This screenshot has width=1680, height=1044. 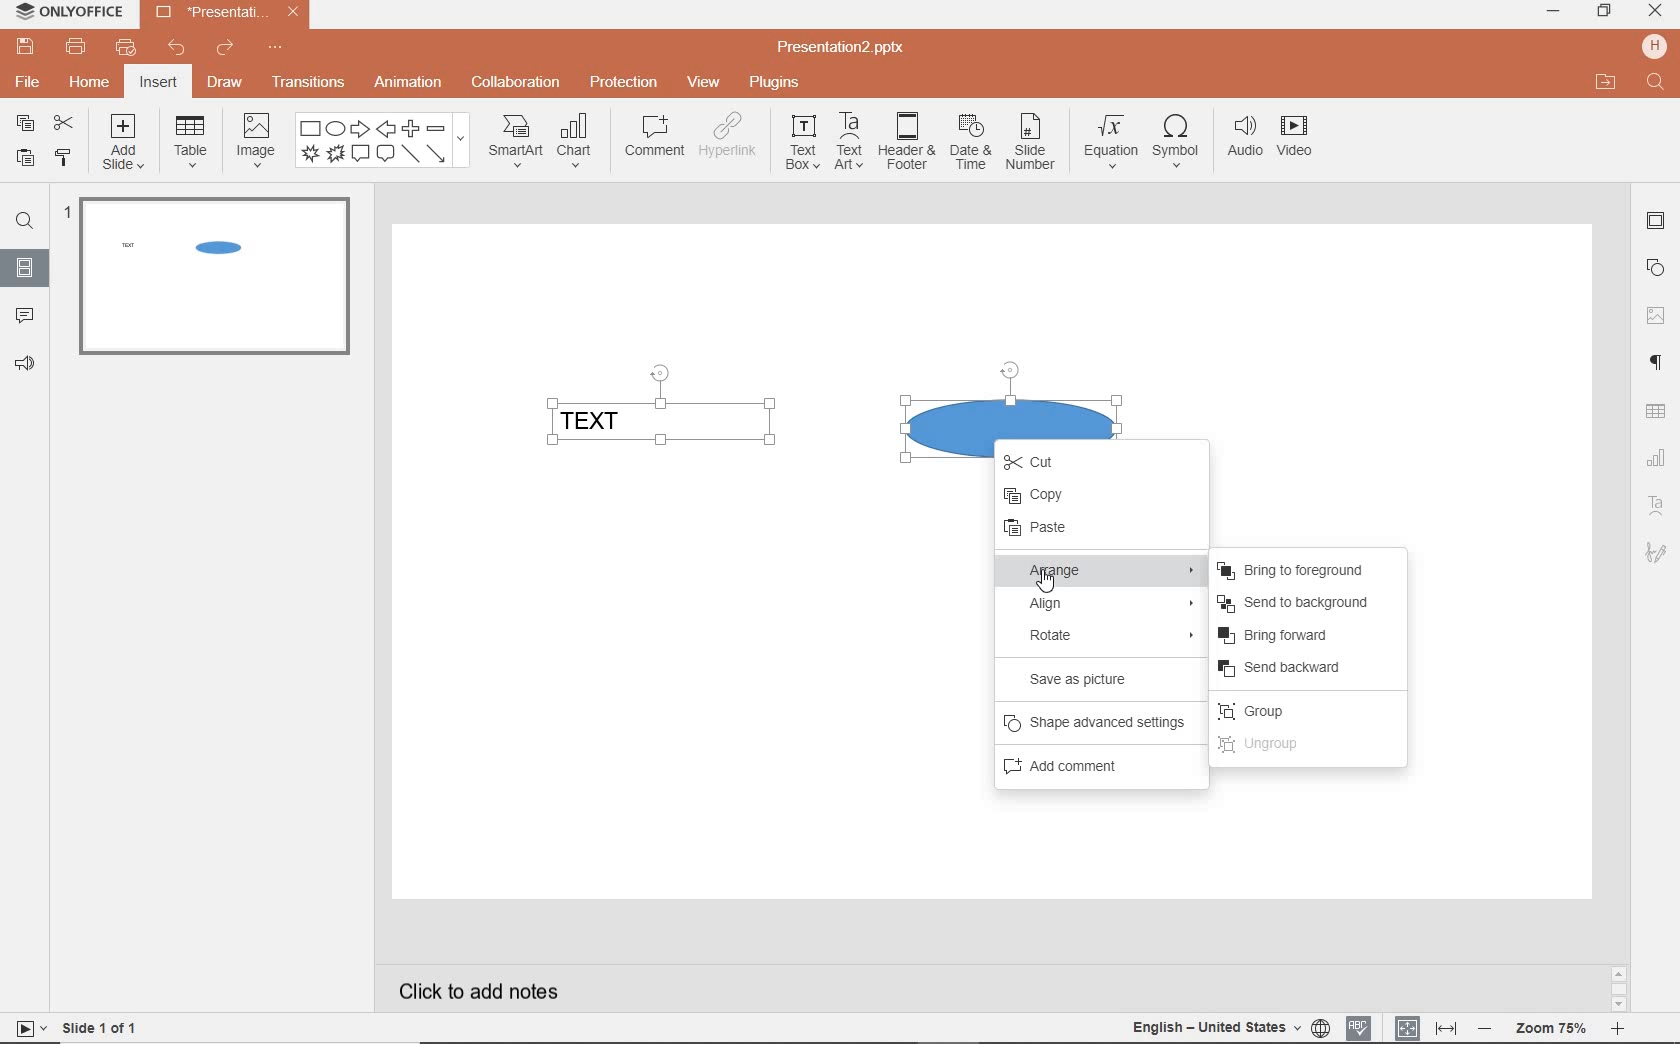 I want to click on copy style, so click(x=63, y=157).